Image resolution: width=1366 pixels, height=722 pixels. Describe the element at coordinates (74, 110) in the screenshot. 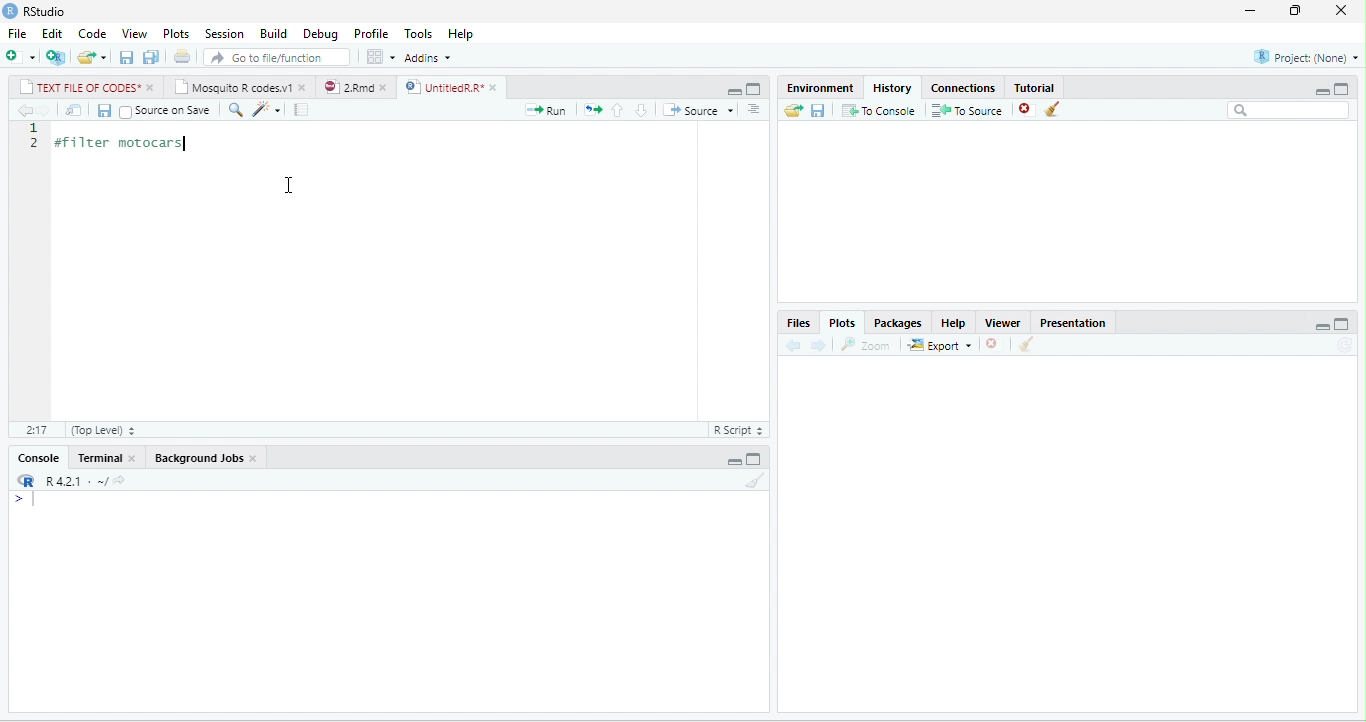

I see `show in new window` at that location.